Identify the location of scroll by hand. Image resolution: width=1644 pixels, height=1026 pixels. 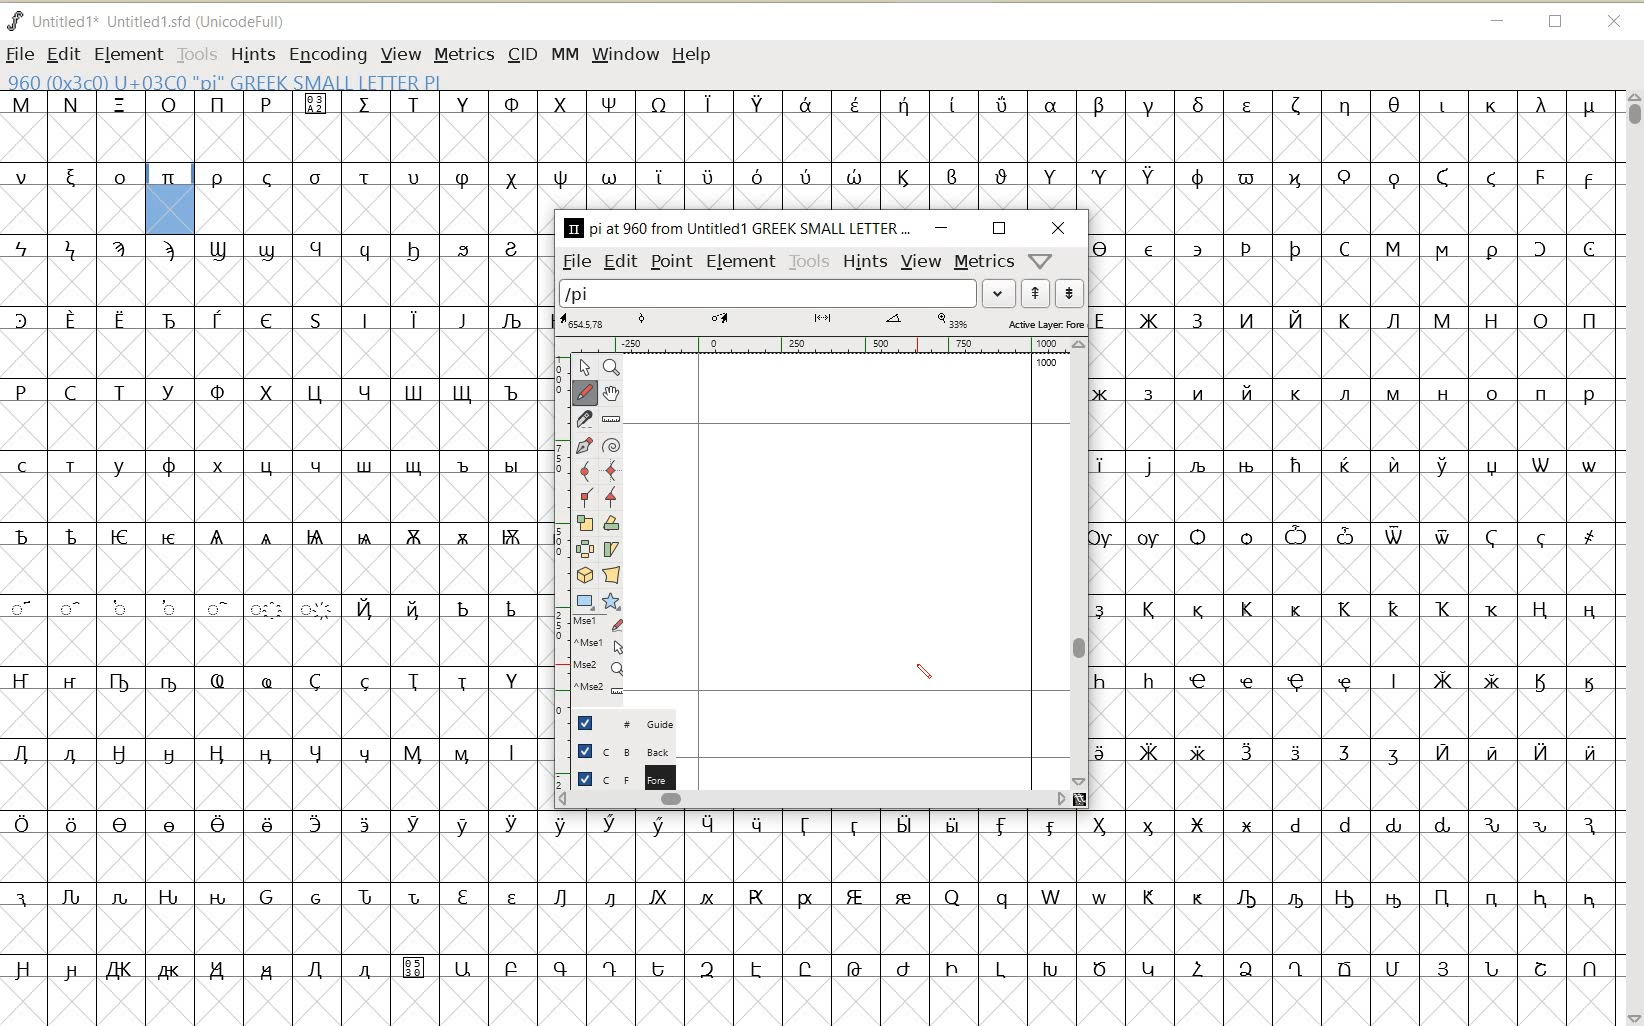
(611, 394).